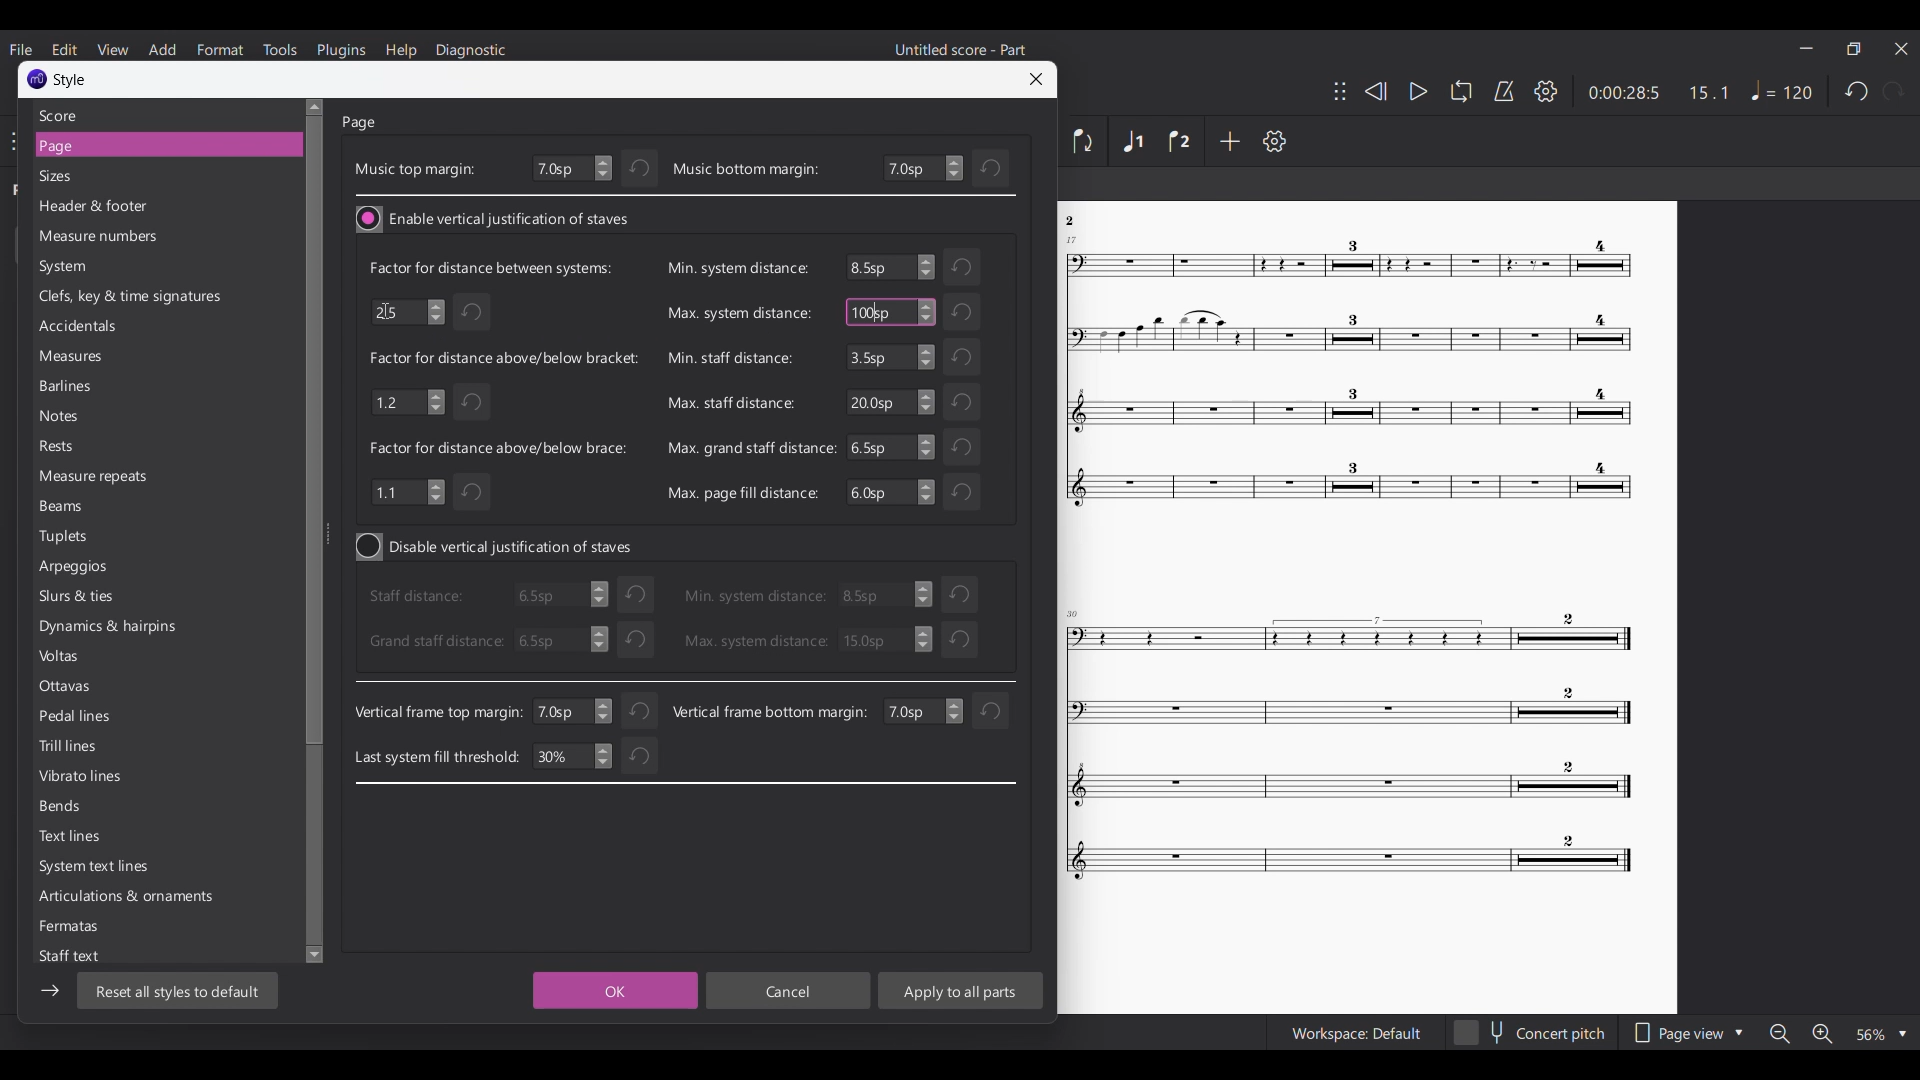  I want to click on Notes, so click(90, 417).